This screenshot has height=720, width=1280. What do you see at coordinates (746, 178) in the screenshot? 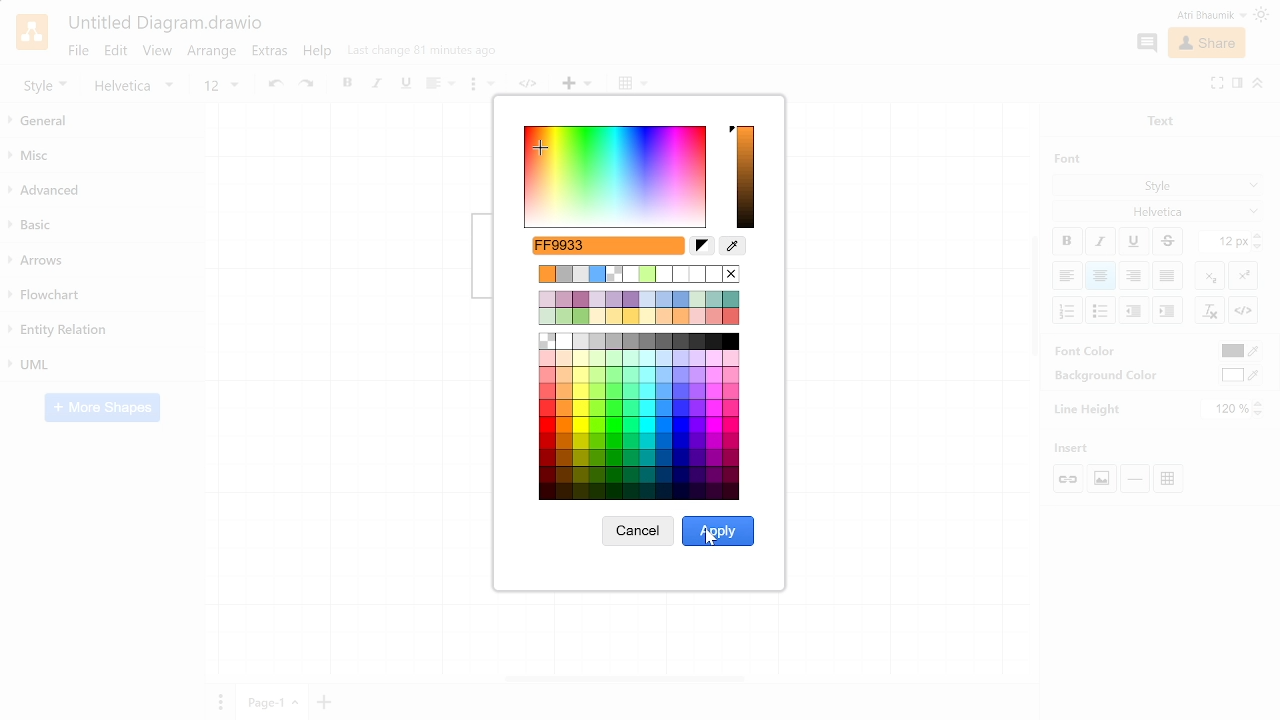
I see `Shade` at bounding box center [746, 178].